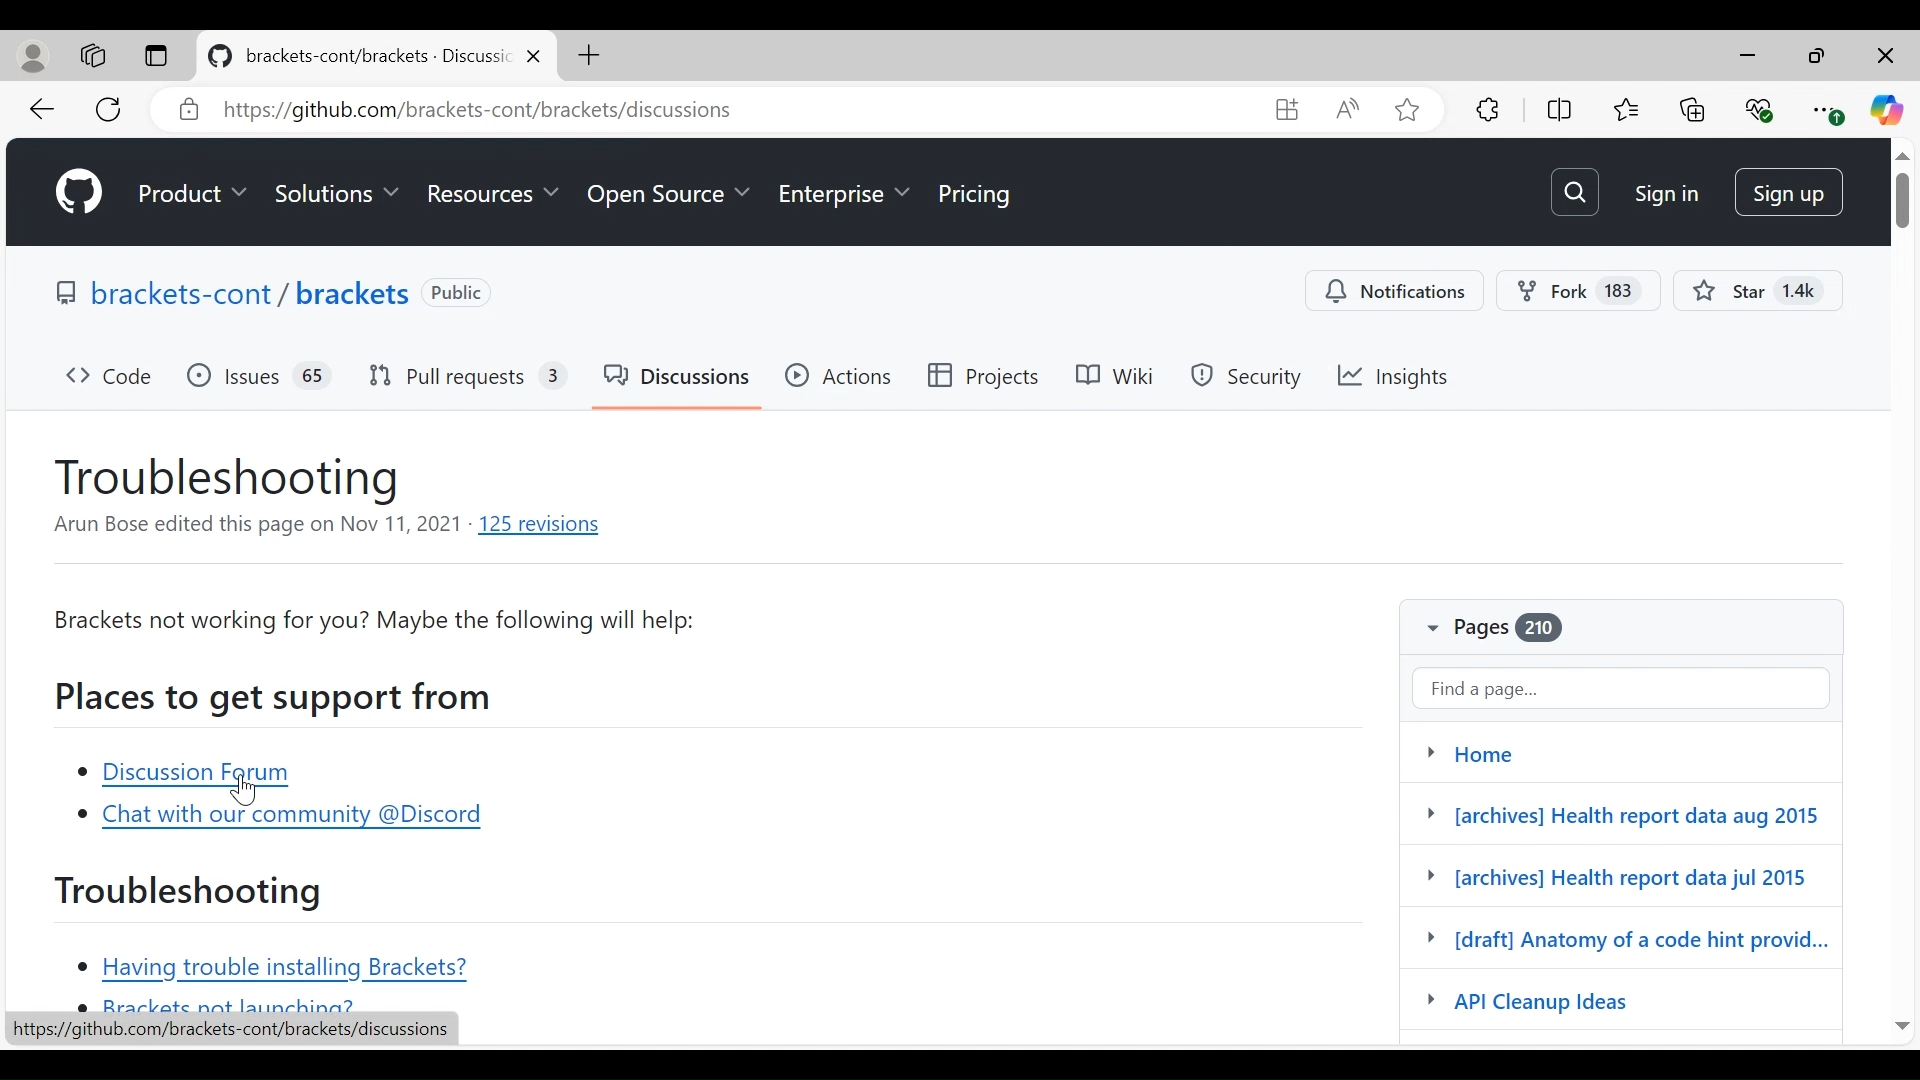 The height and width of the screenshot is (1080, 1920). I want to click on Settings and more, so click(1827, 109).